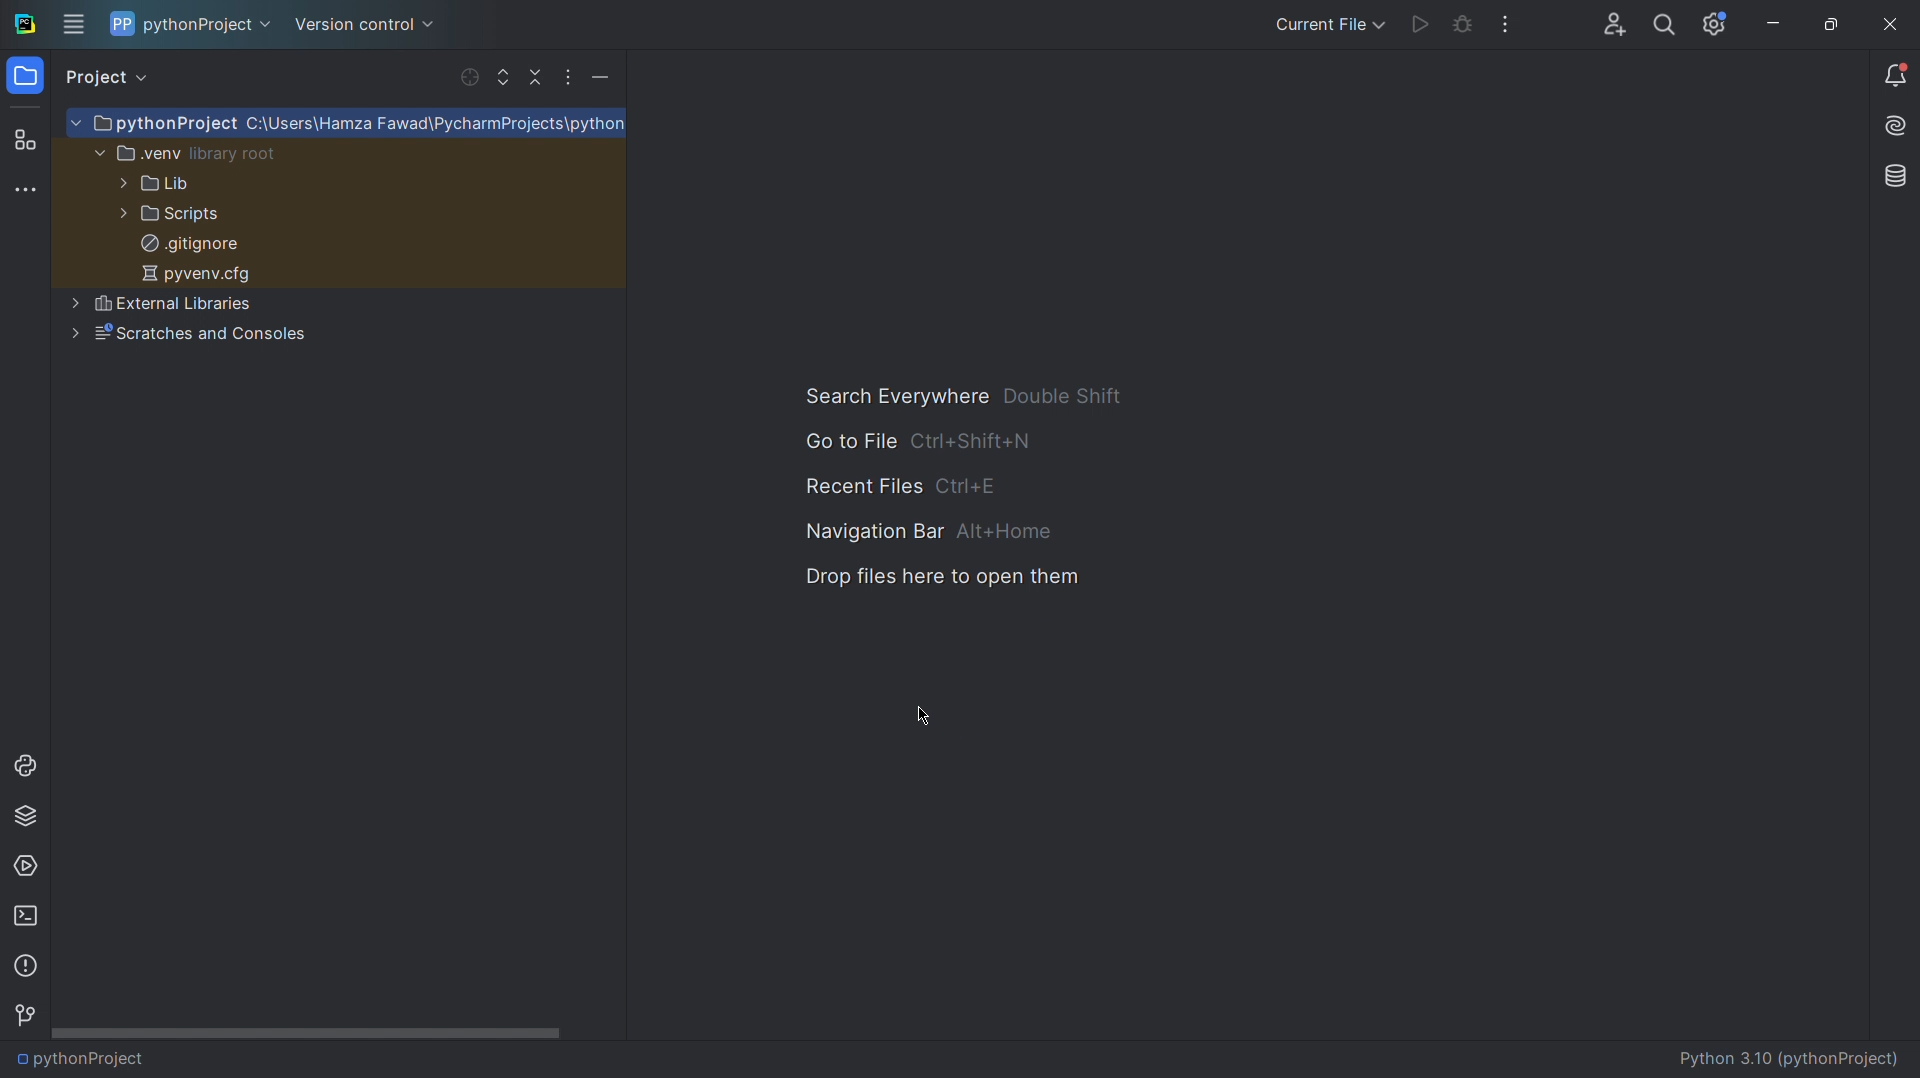  I want to click on Recent Files Ctrl+E, so click(974, 487).